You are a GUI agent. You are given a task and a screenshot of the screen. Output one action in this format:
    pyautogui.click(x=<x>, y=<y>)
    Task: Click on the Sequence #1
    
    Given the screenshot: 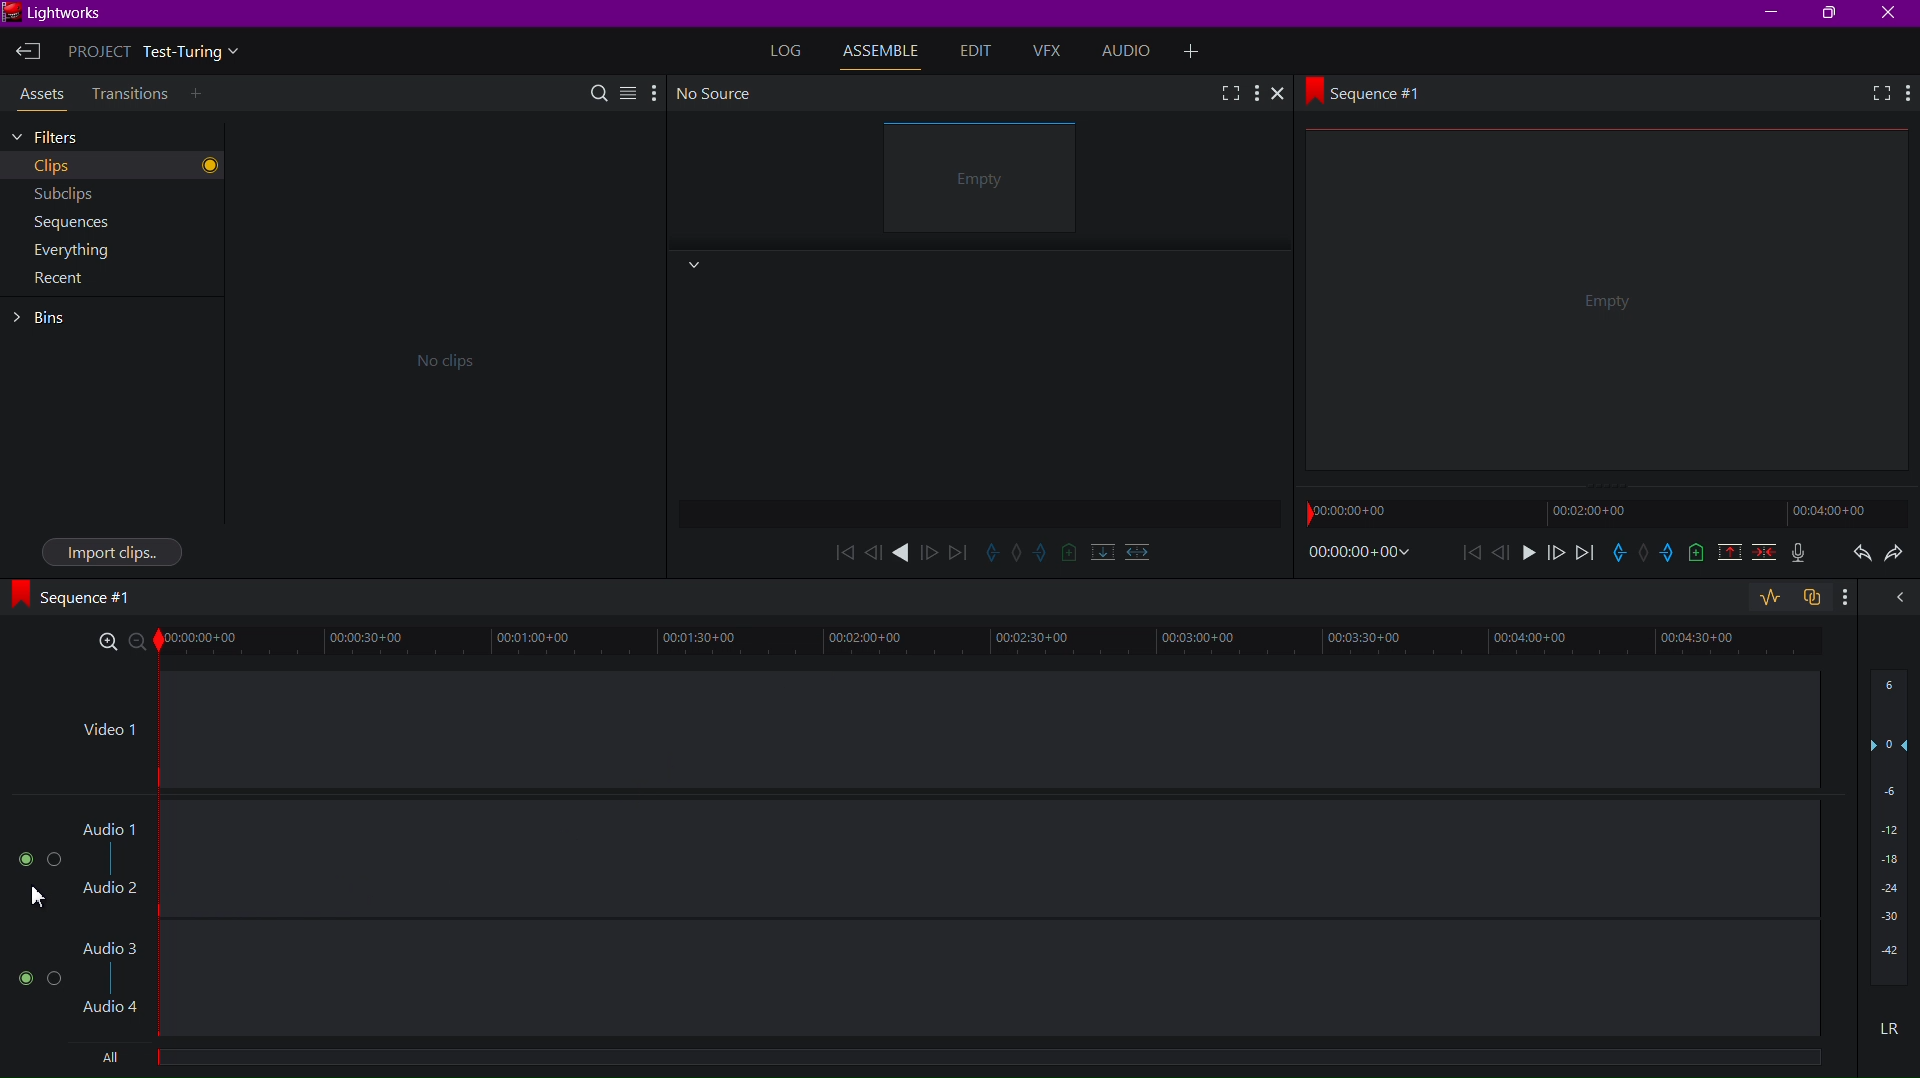 What is the action you would take?
    pyautogui.click(x=81, y=596)
    